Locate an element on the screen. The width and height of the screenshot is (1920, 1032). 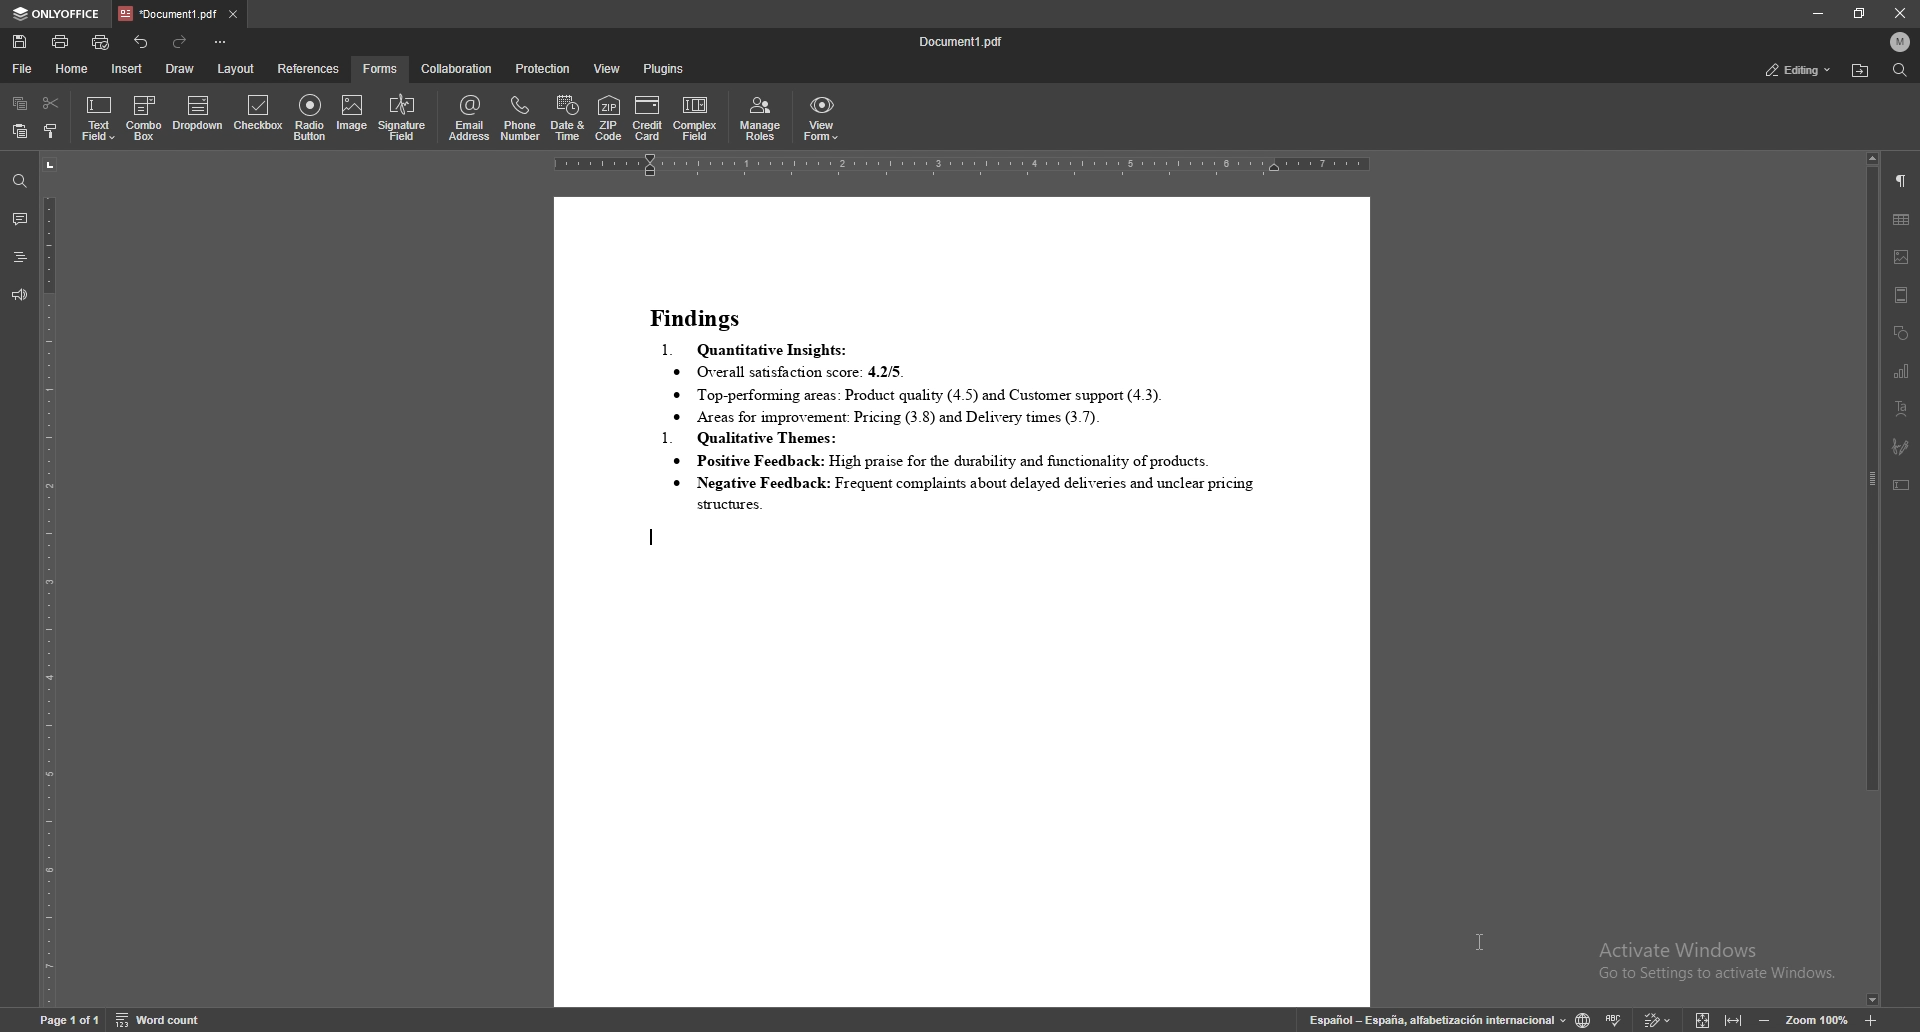
quick print is located at coordinates (102, 42).